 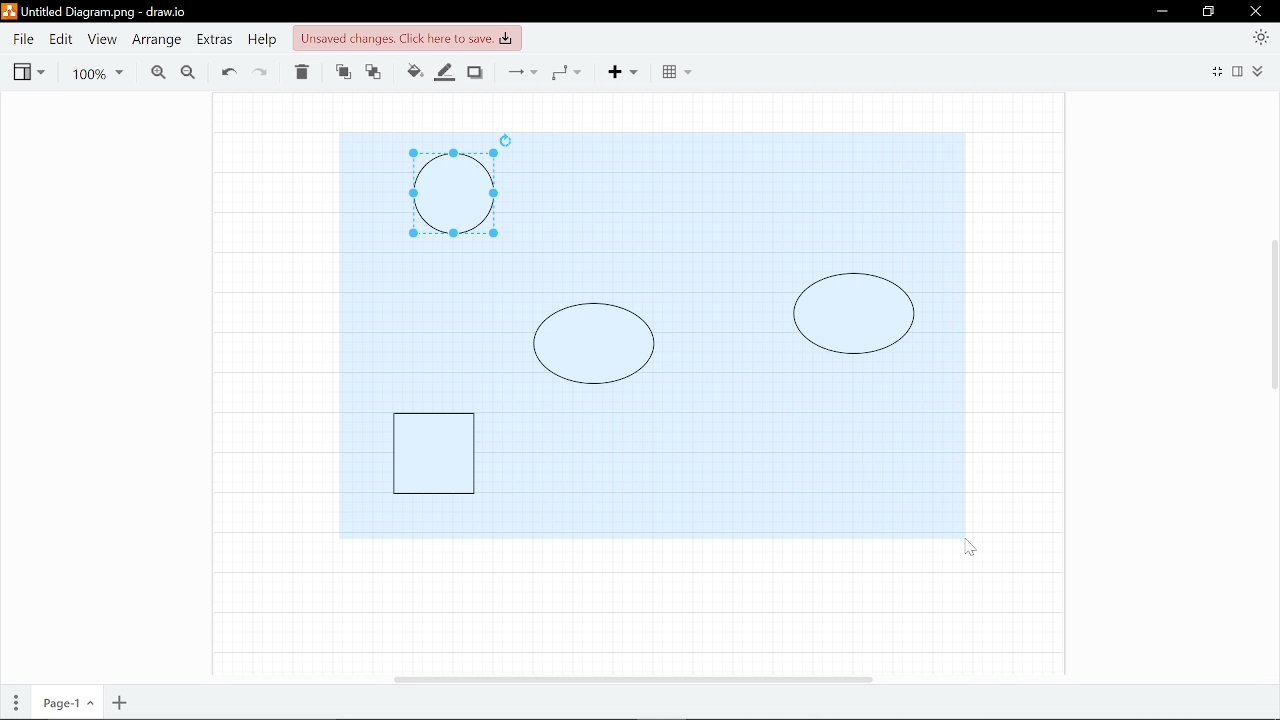 What do you see at coordinates (304, 73) in the screenshot?
I see `Delete` at bounding box center [304, 73].